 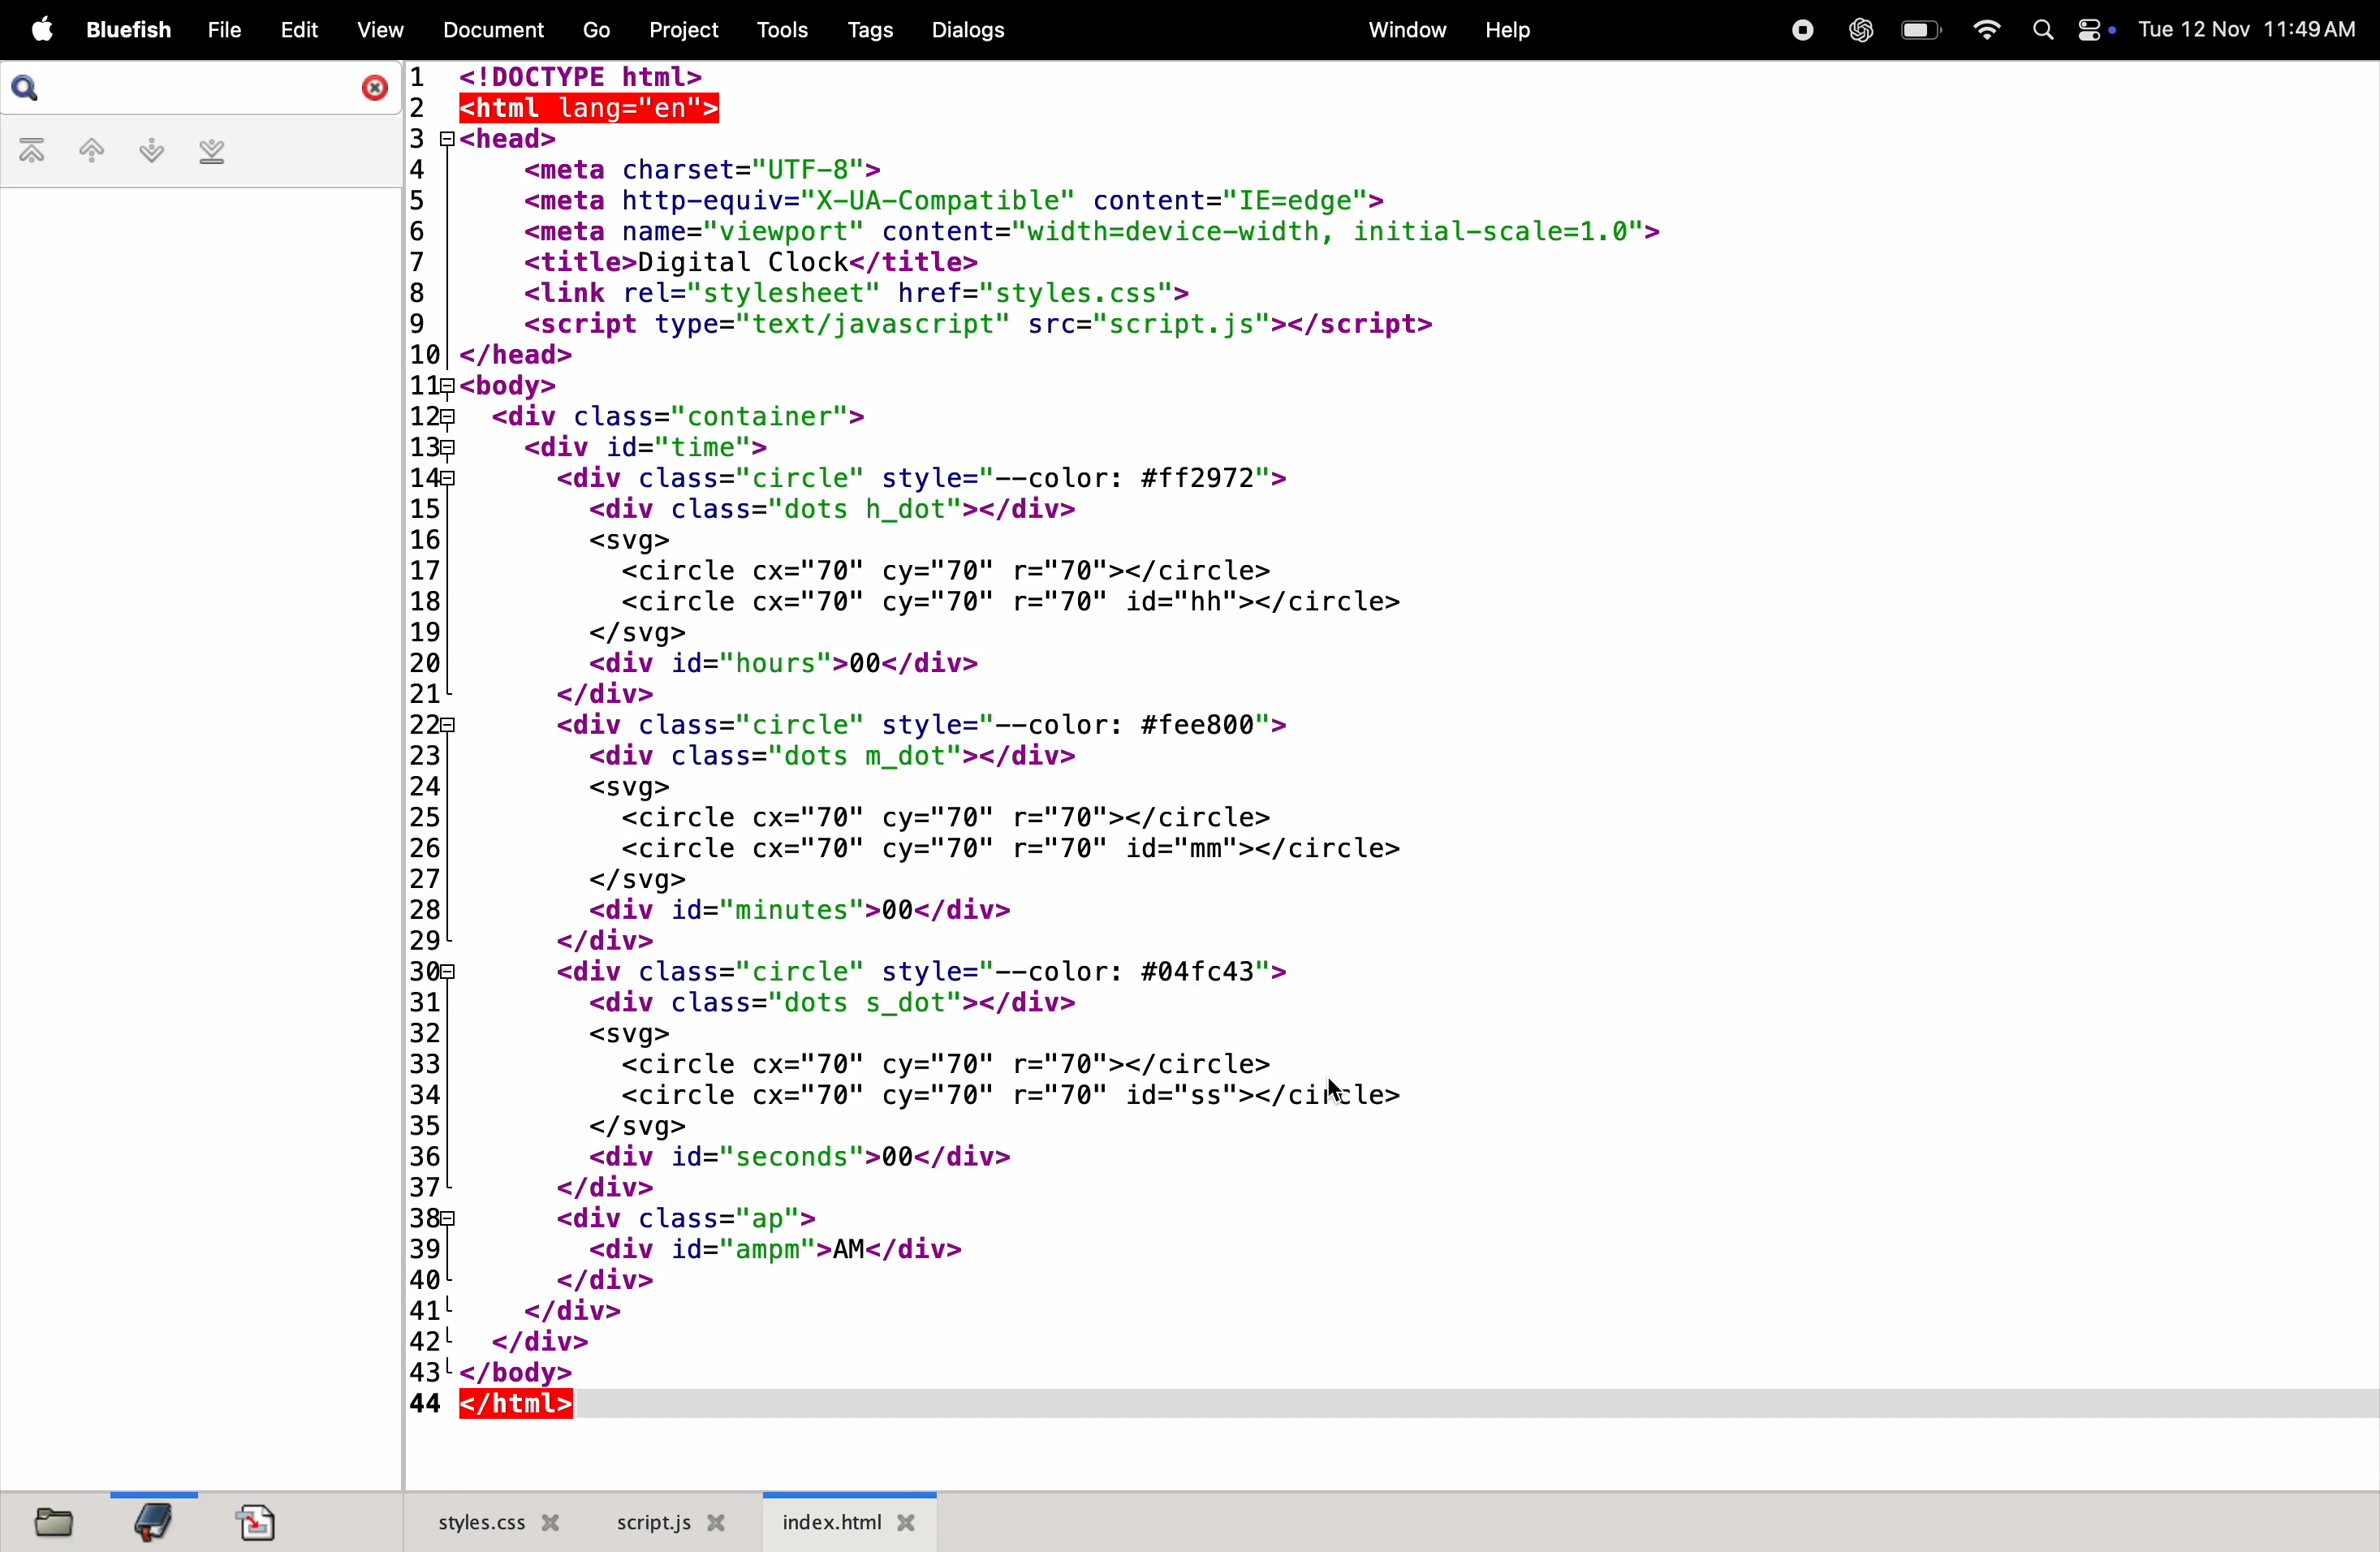 I want to click on date and time, so click(x=2251, y=33).